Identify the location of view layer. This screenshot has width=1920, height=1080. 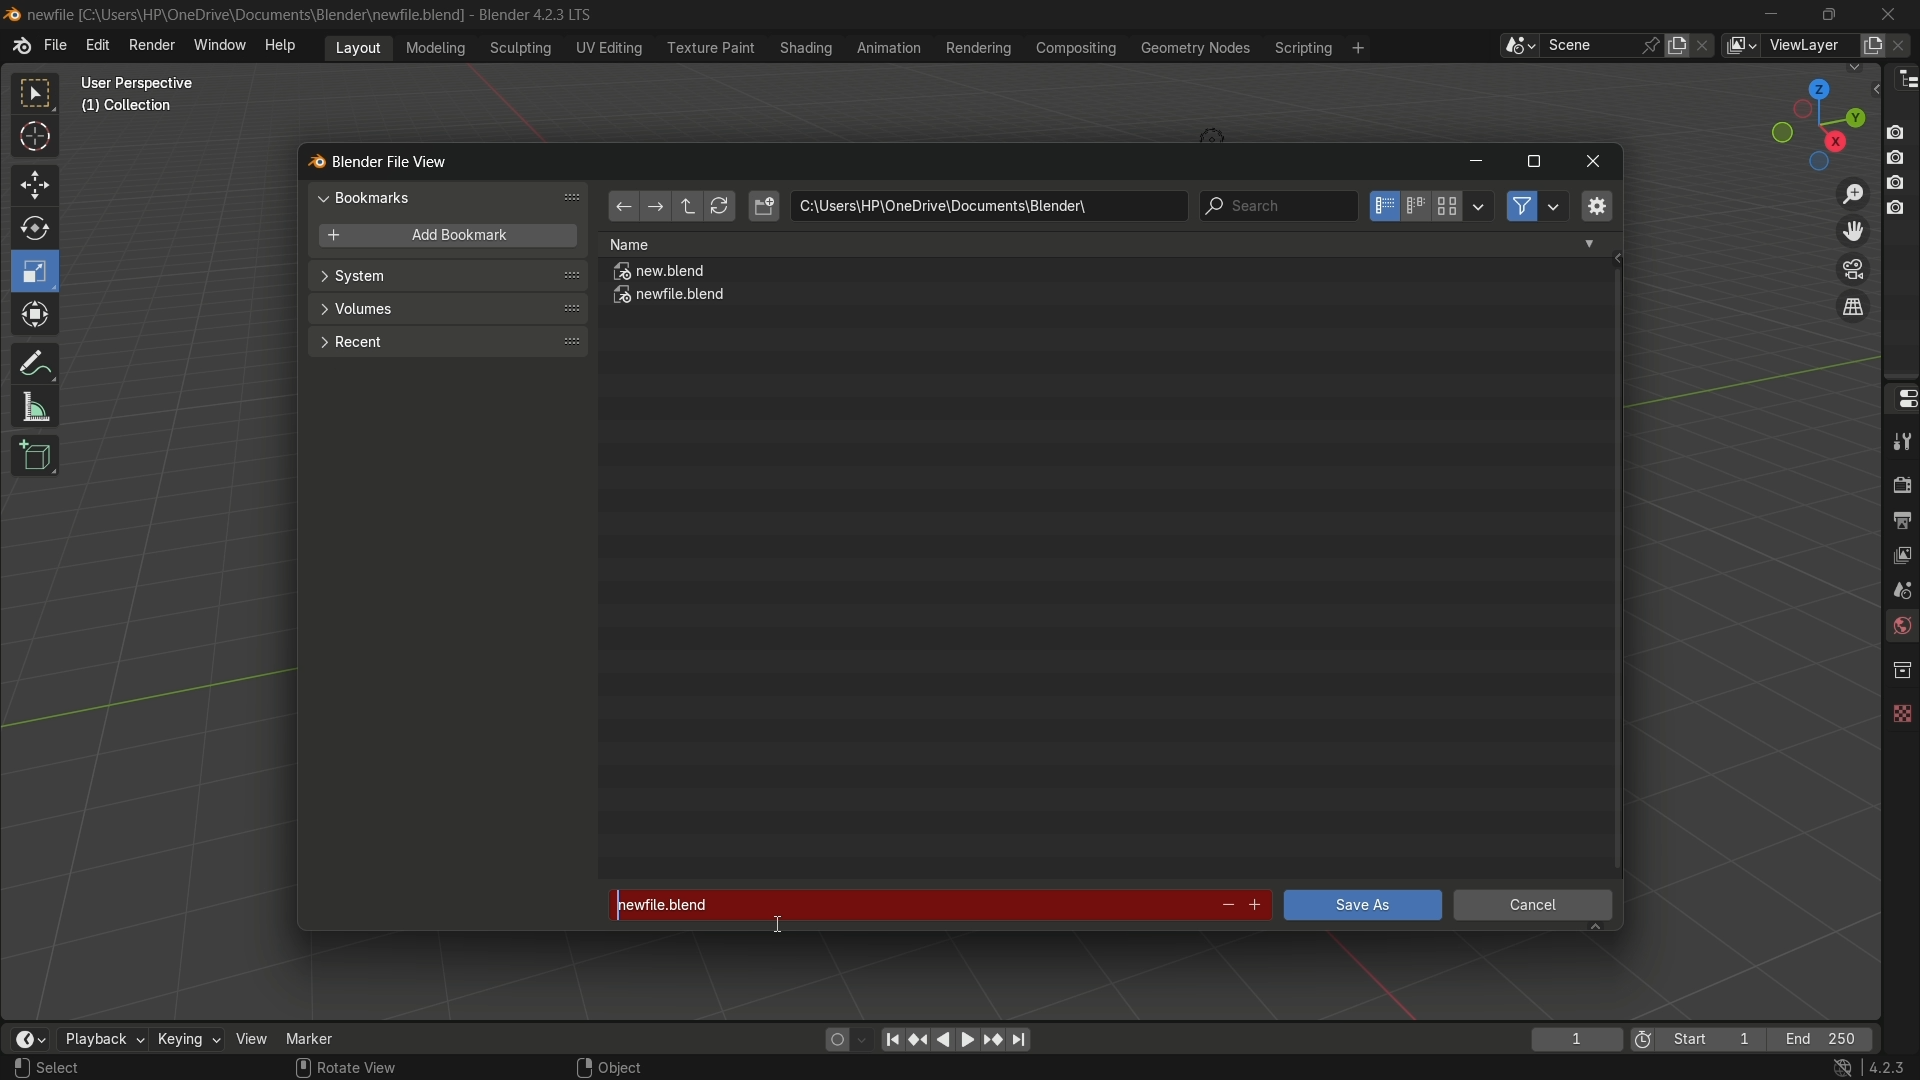
(1740, 45).